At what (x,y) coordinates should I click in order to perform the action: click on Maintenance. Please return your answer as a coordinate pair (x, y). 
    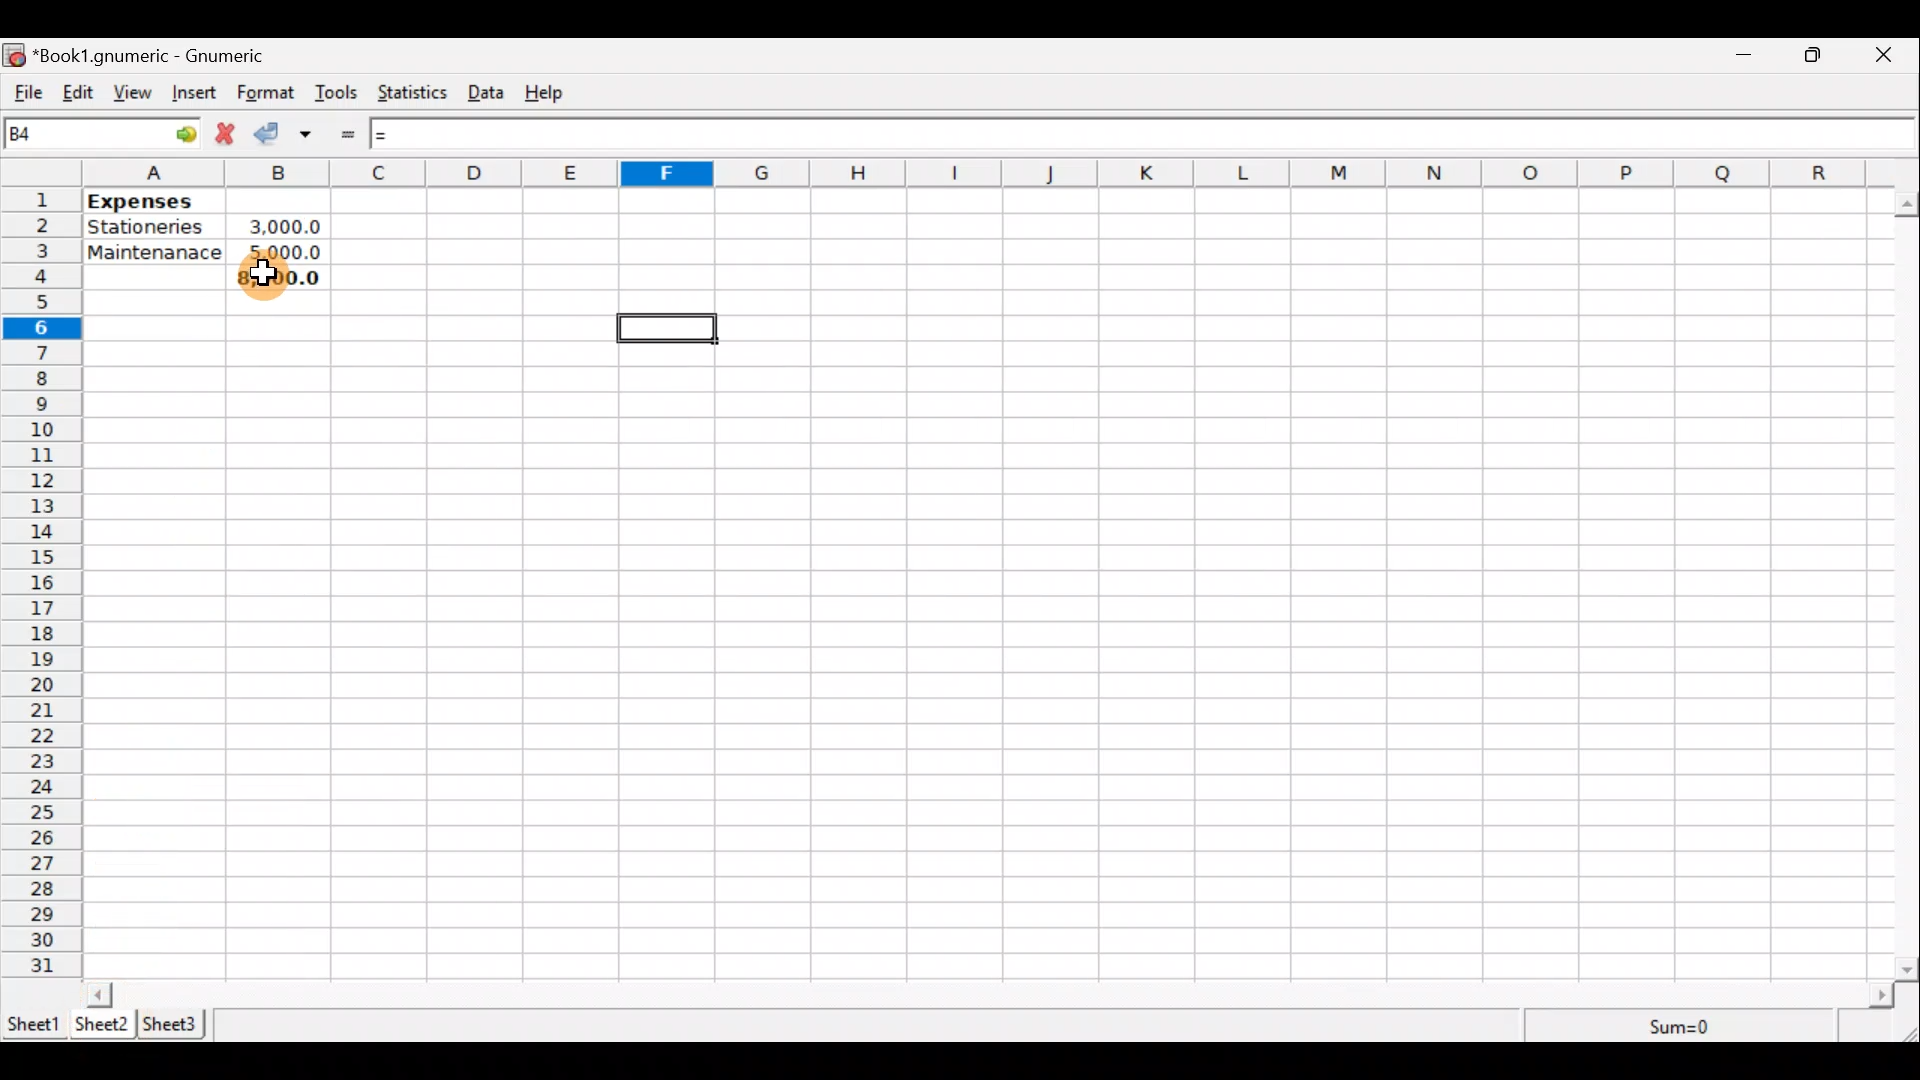
    Looking at the image, I should click on (155, 255).